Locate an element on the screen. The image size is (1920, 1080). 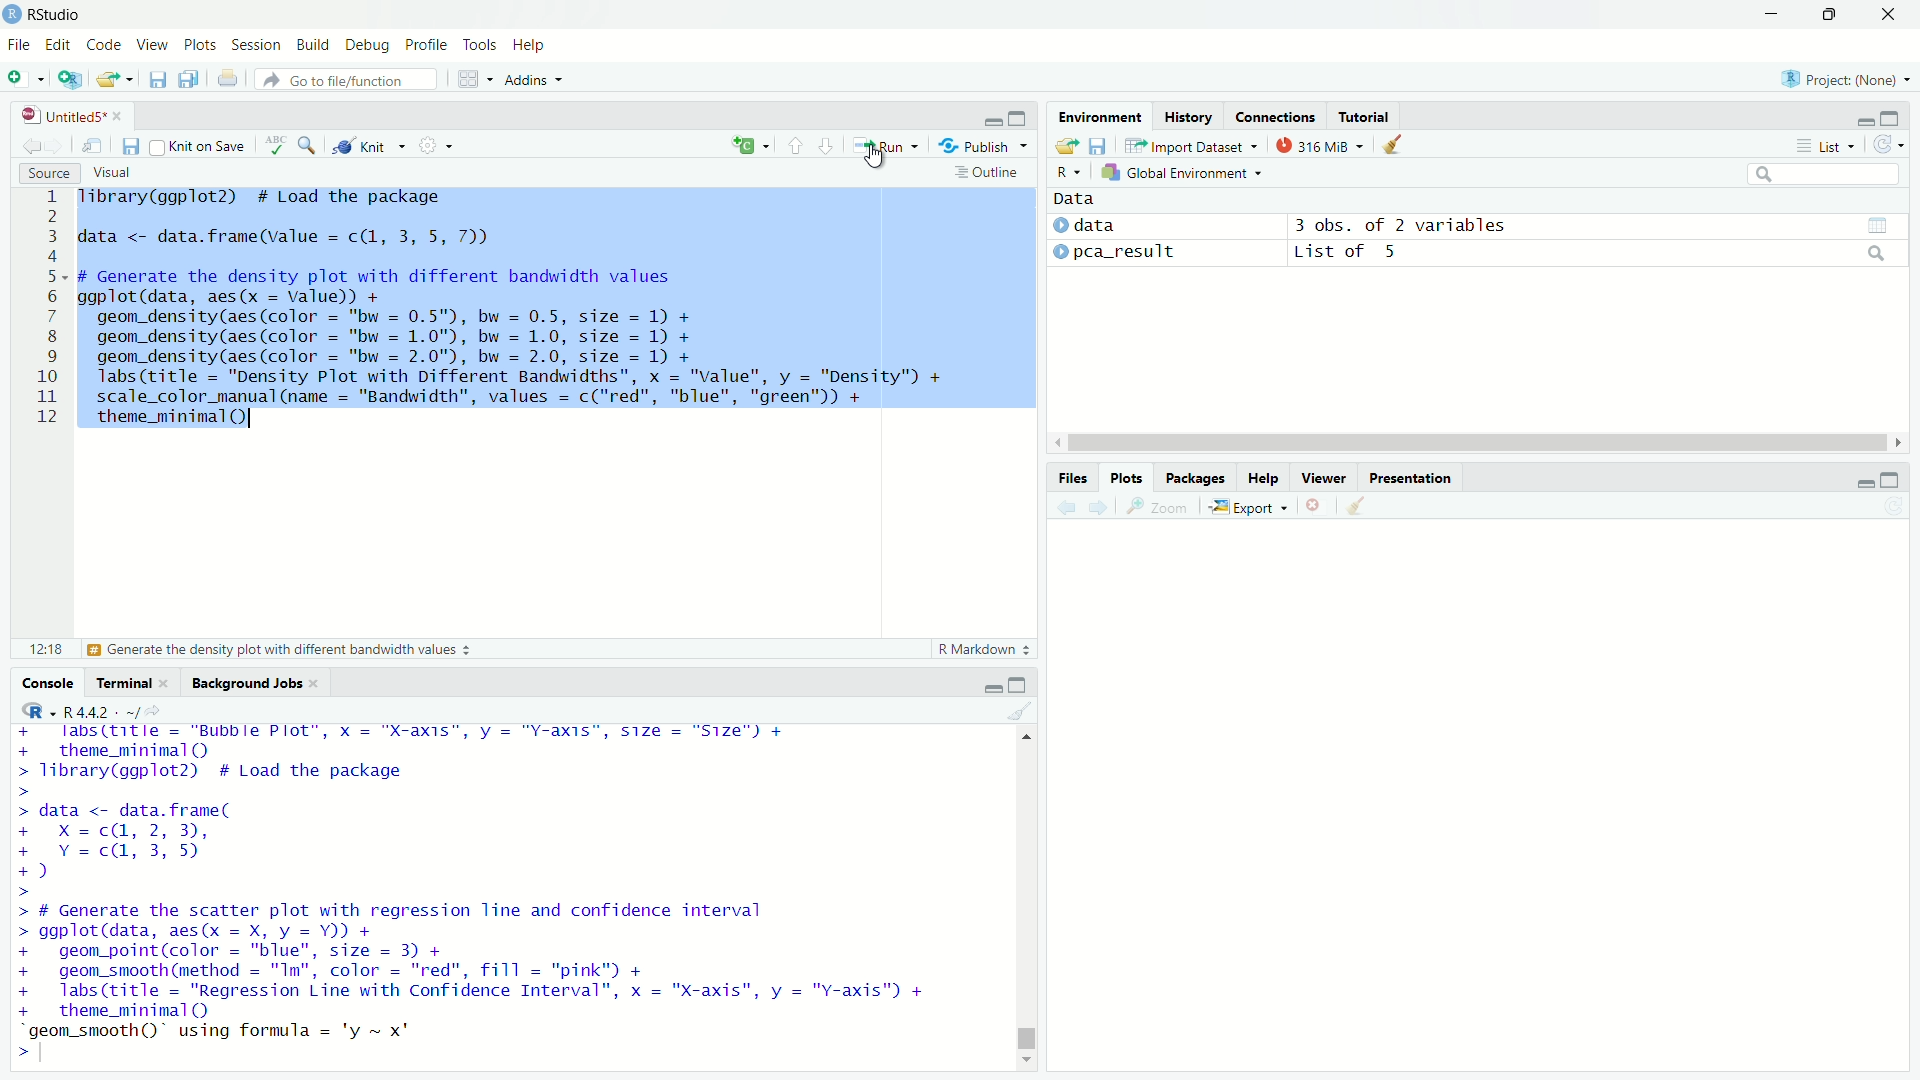
Load workspace is located at coordinates (1066, 145).